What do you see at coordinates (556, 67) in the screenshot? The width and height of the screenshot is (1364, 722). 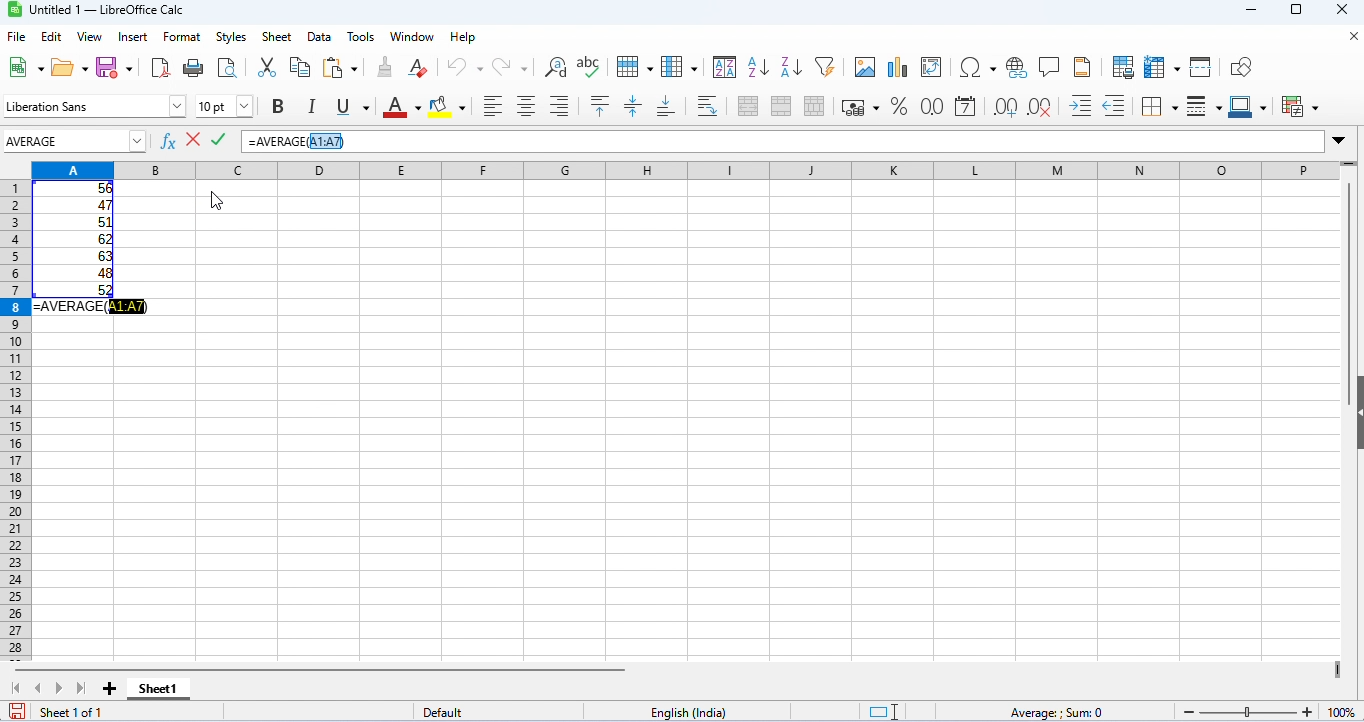 I see `find and replace` at bounding box center [556, 67].